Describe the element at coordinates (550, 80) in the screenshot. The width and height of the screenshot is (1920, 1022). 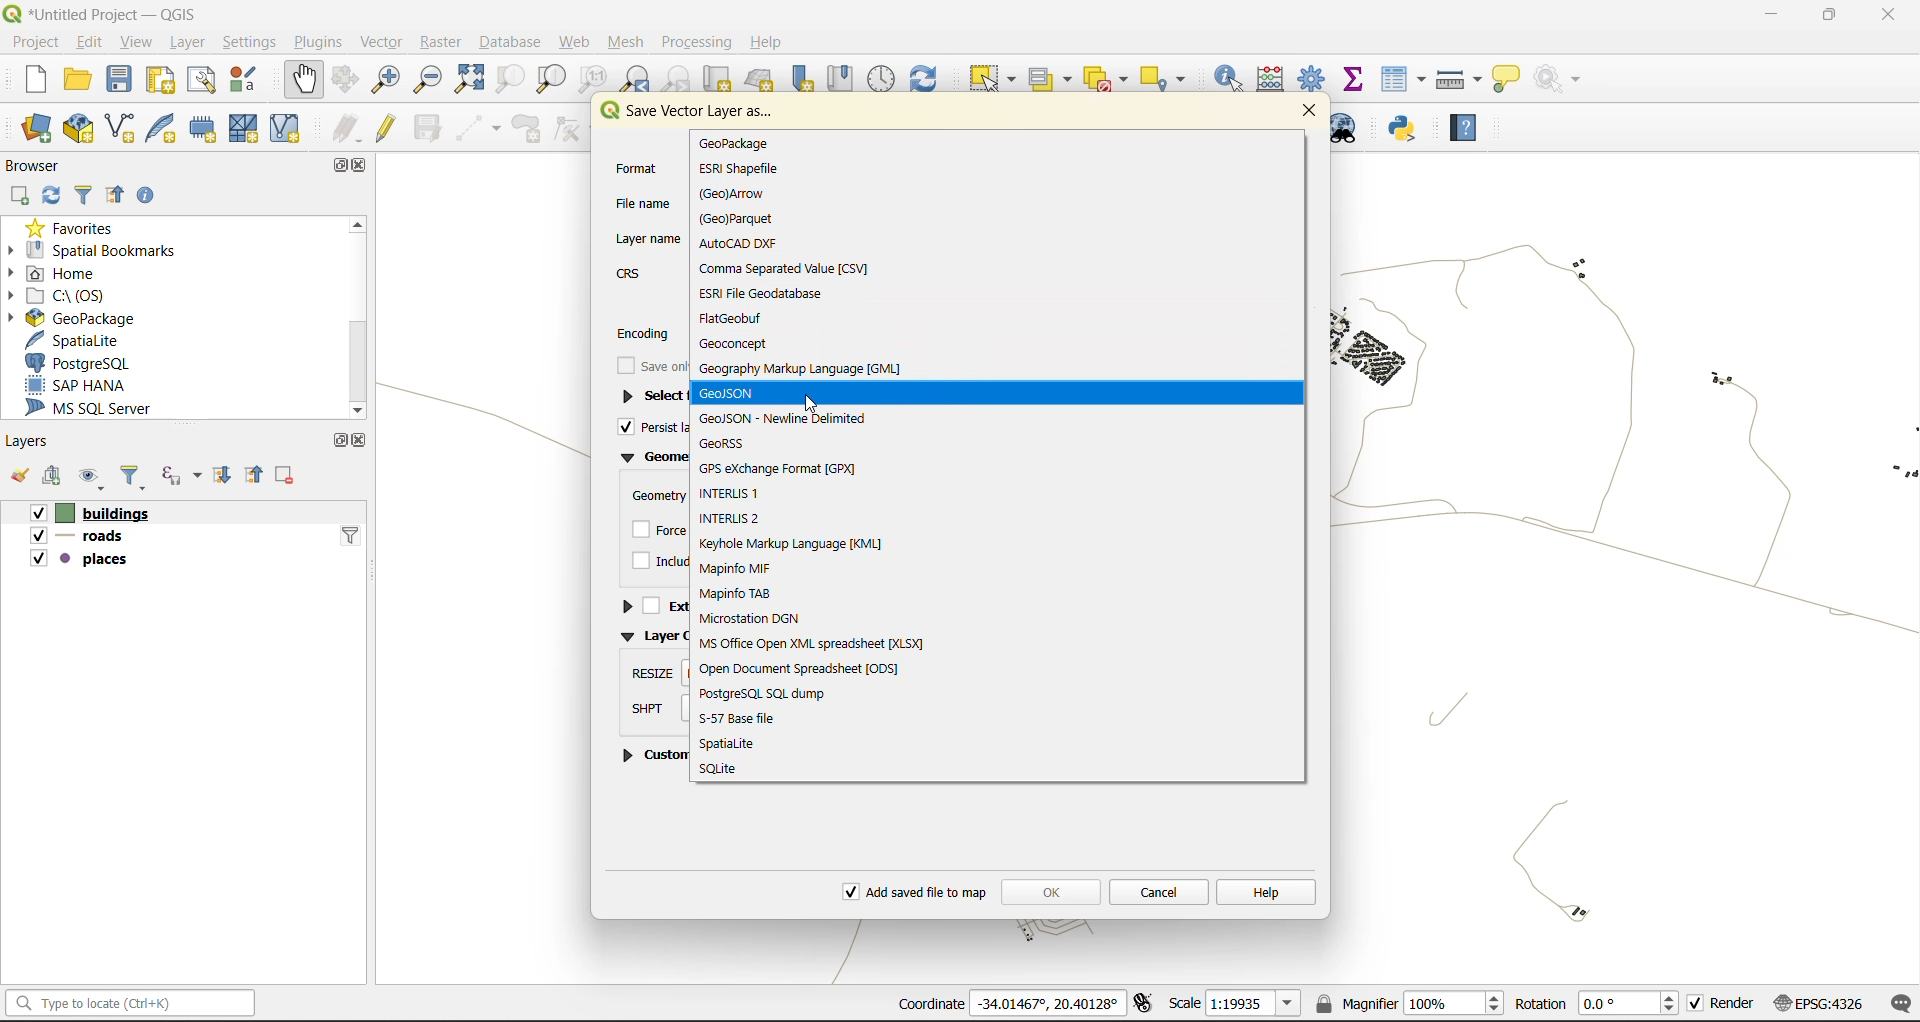
I see `zoom layer` at that location.